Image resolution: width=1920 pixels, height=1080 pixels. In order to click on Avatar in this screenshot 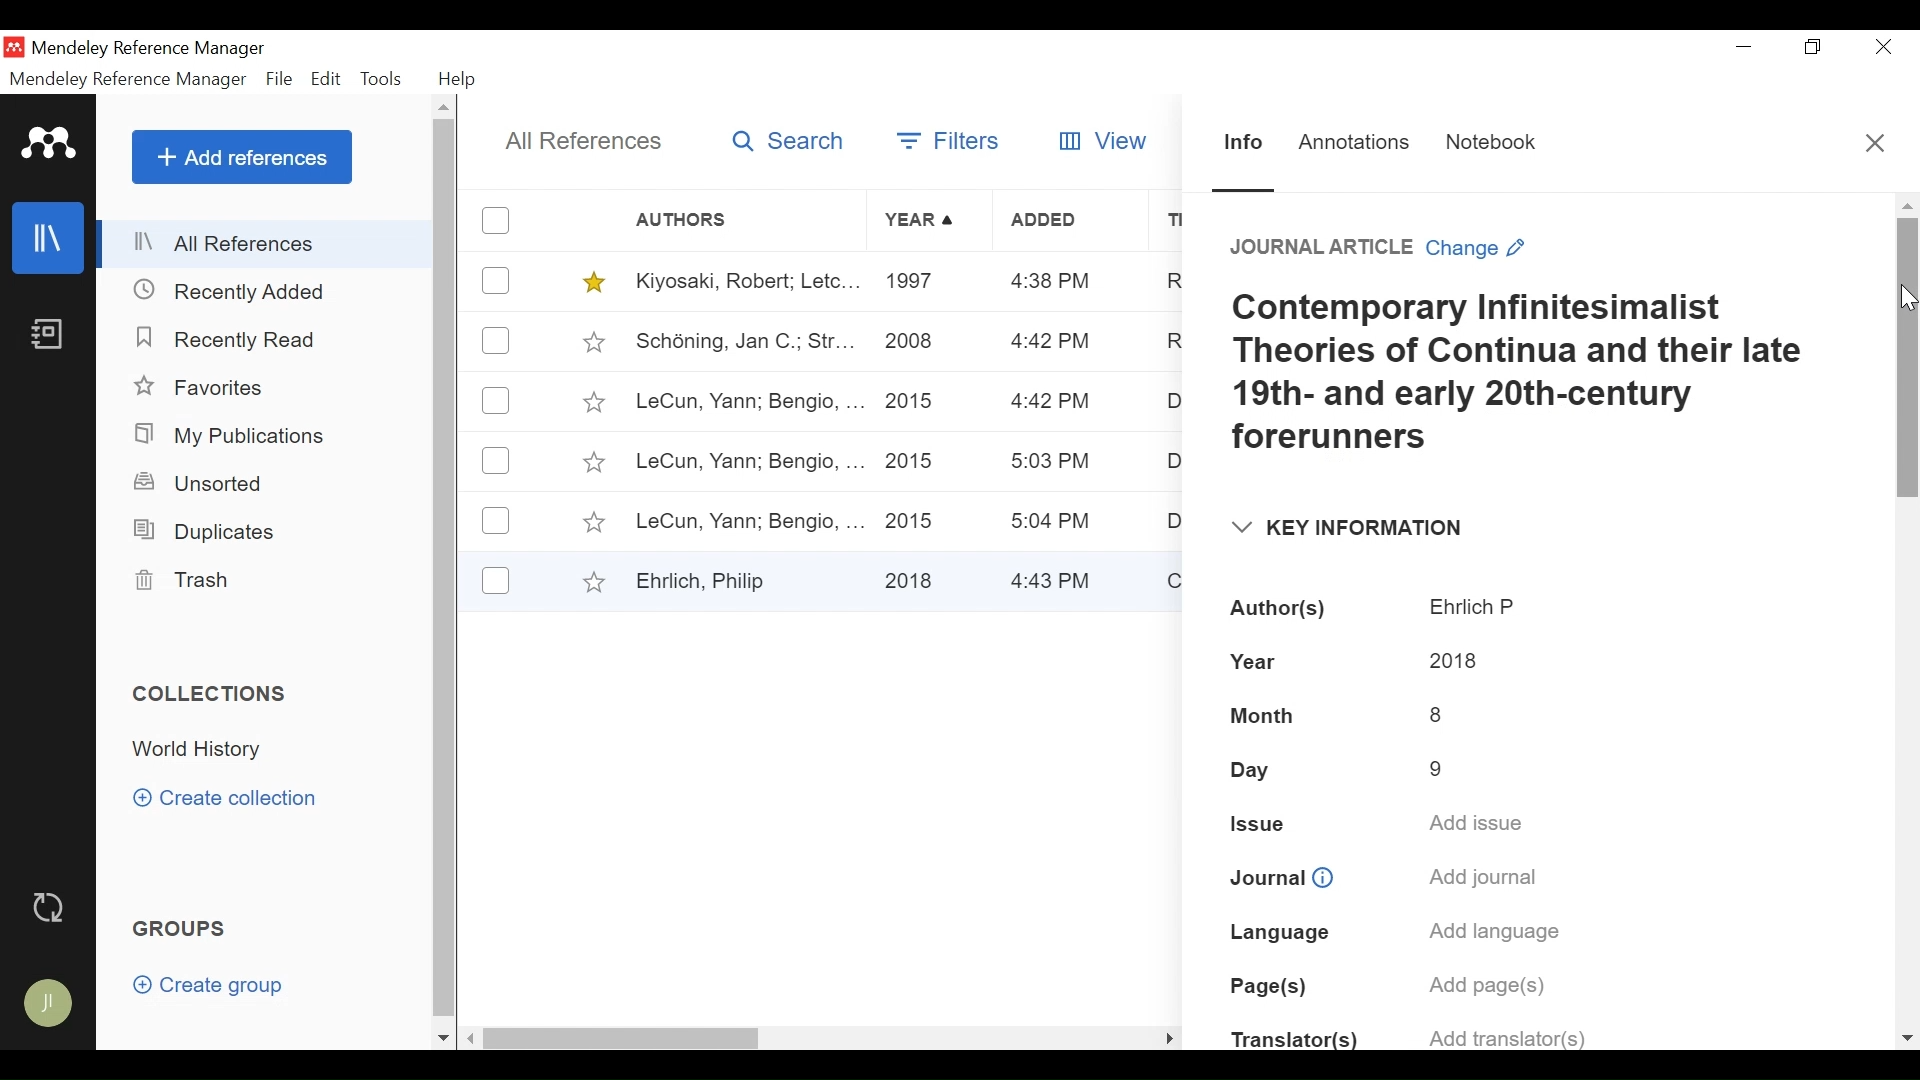, I will do `click(45, 1002)`.